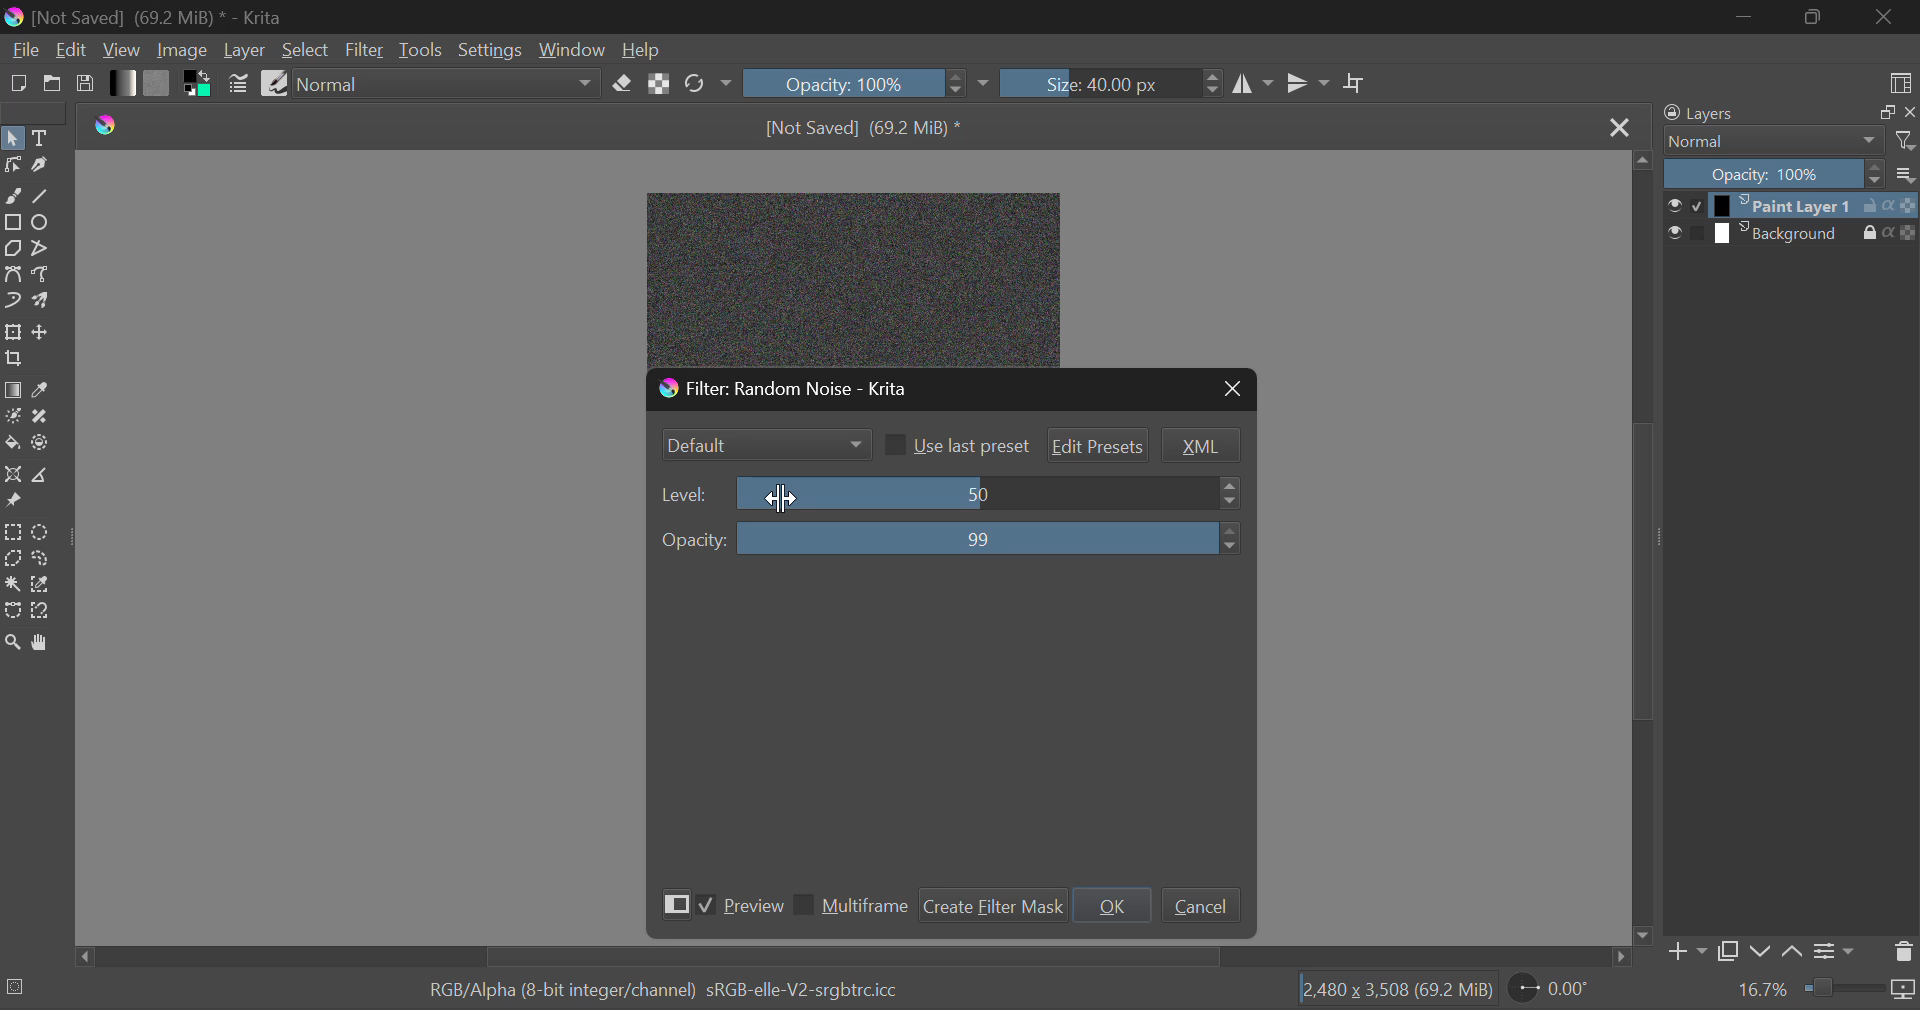  What do you see at coordinates (1643, 933) in the screenshot?
I see `move down` at bounding box center [1643, 933].